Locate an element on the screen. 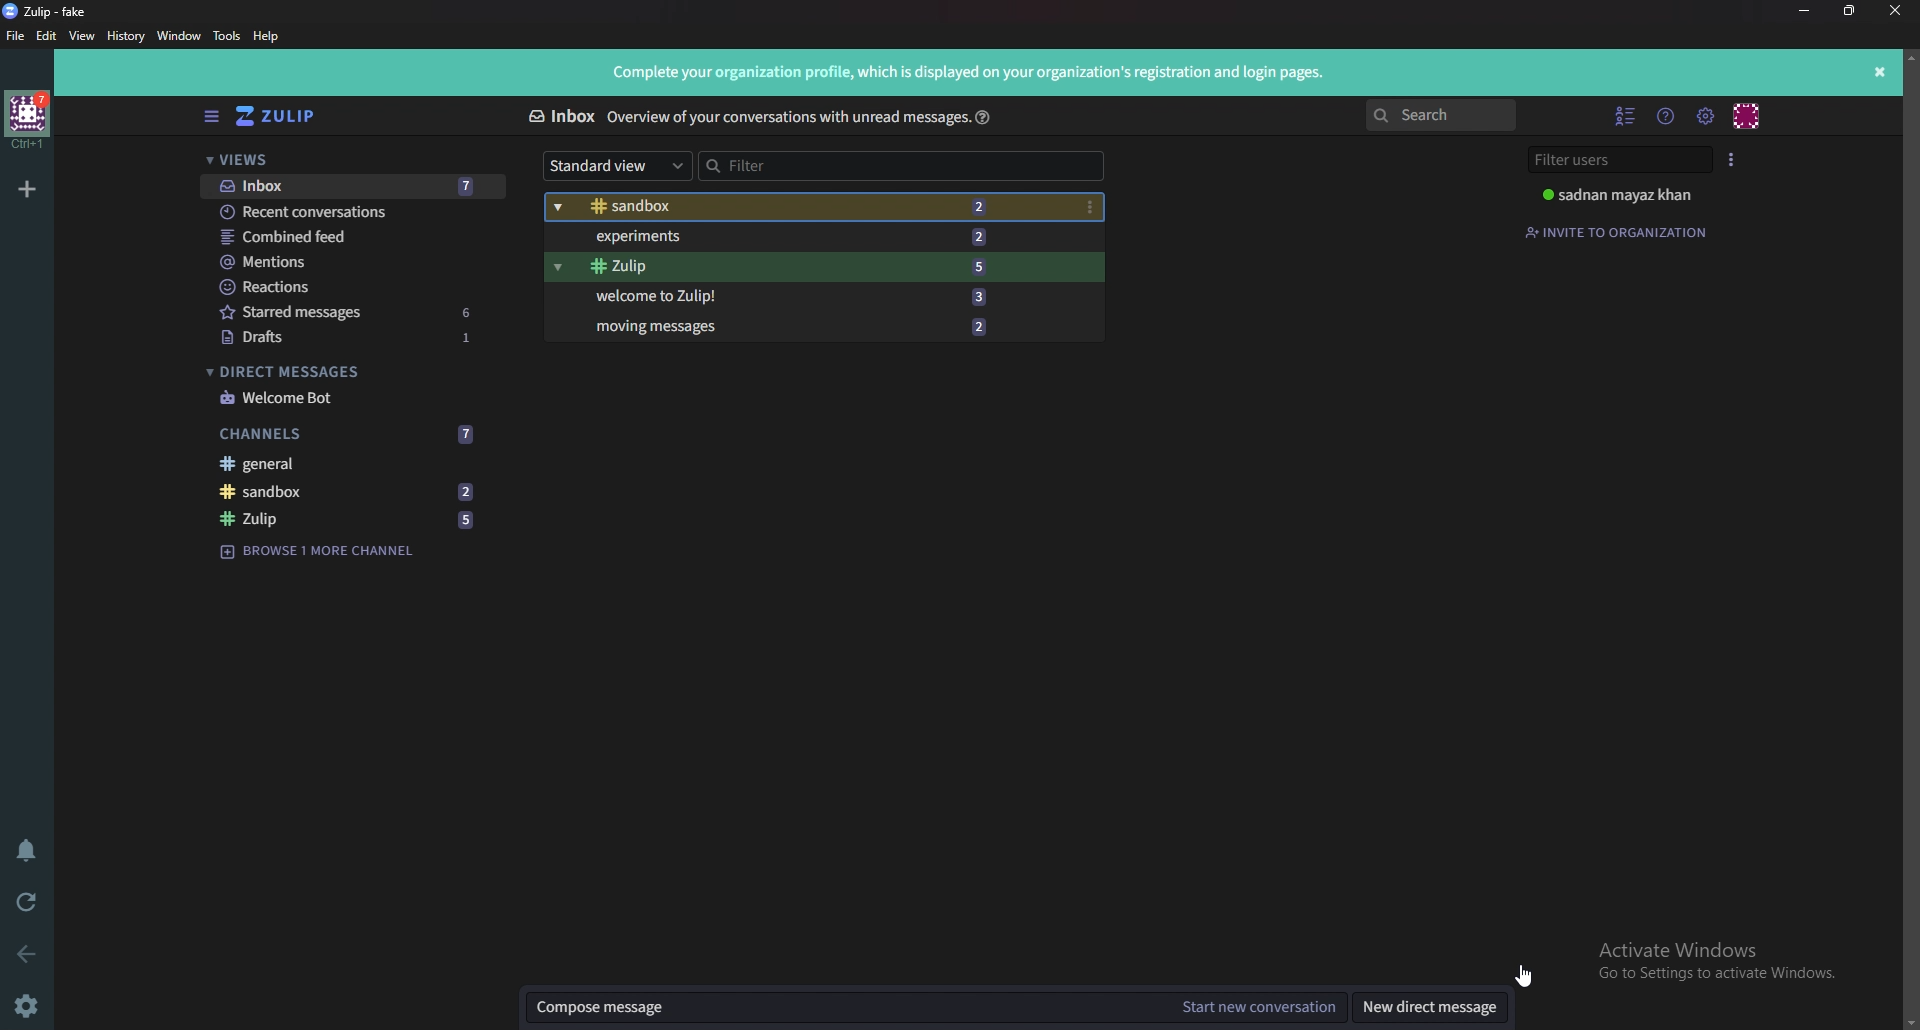  Welcome to Zulip is located at coordinates (808, 296).